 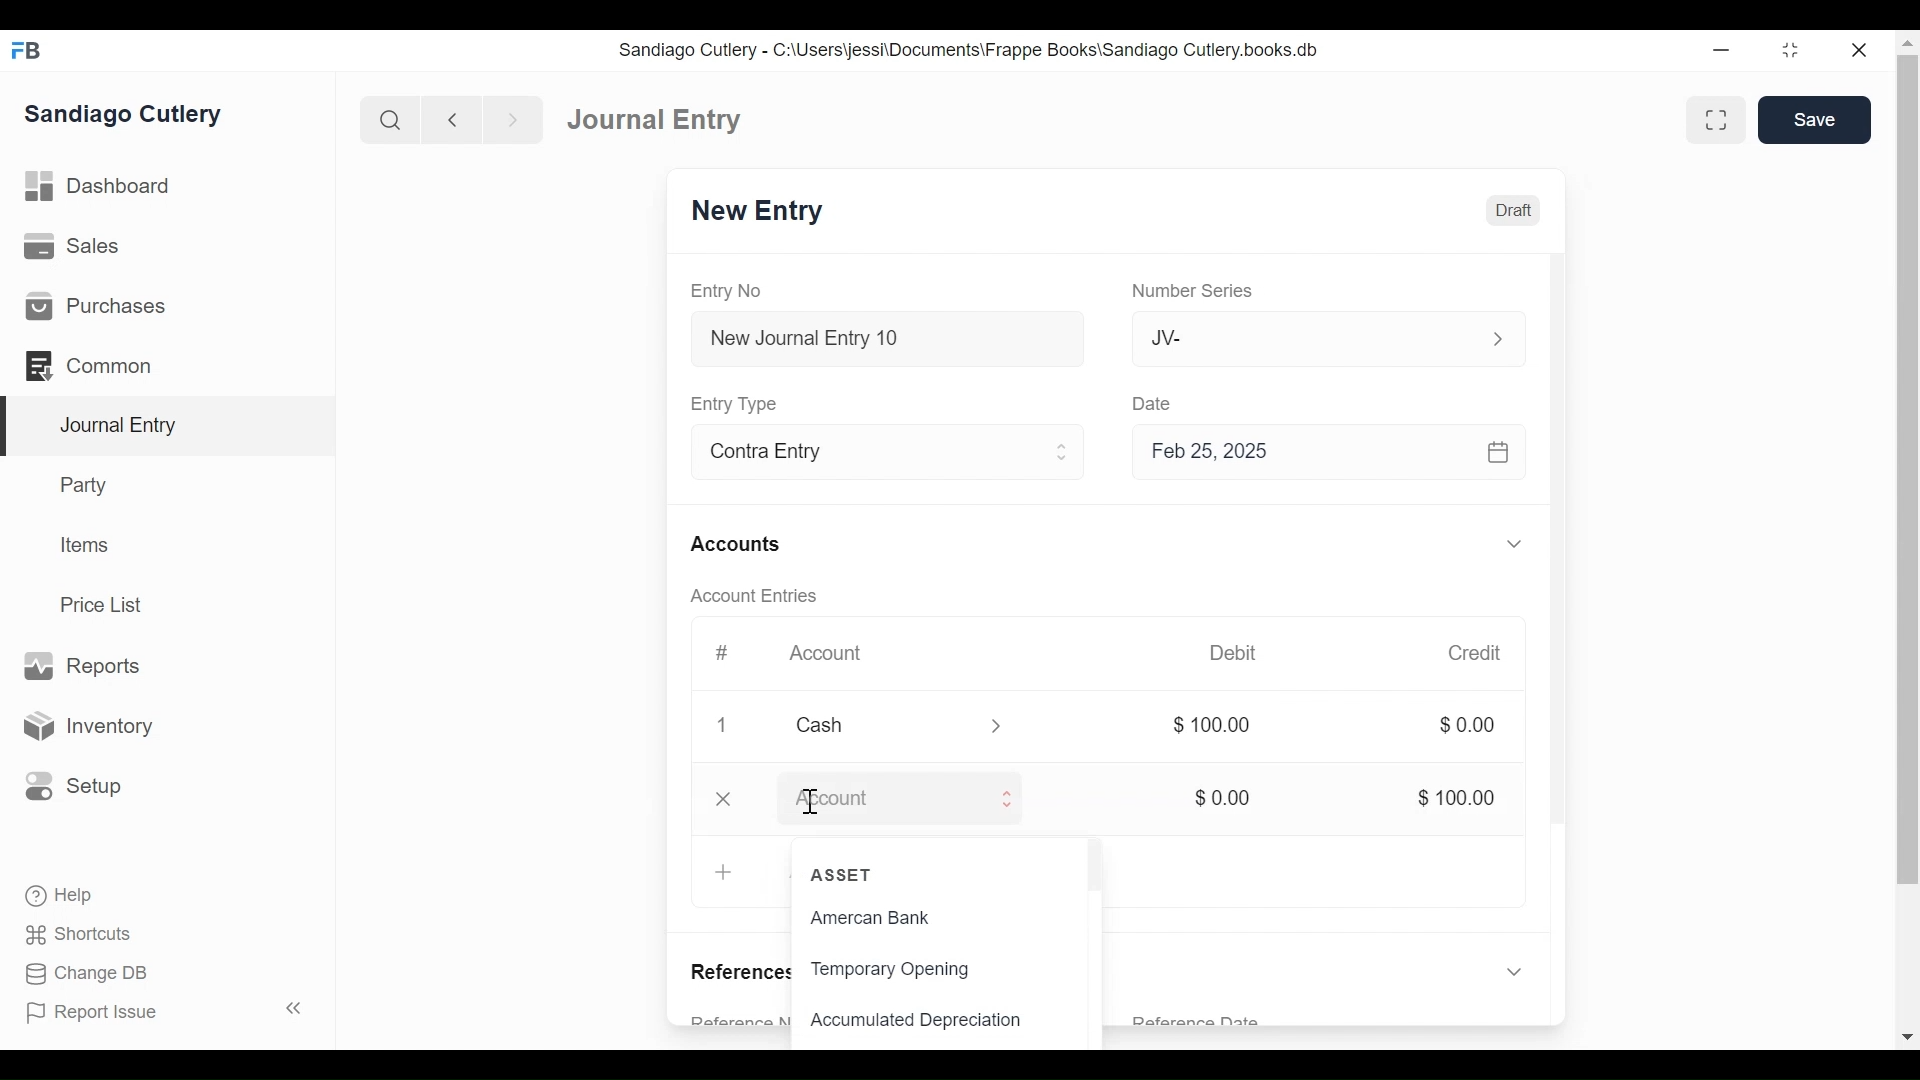 I want to click on Report Issue, so click(x=164, y=1012).